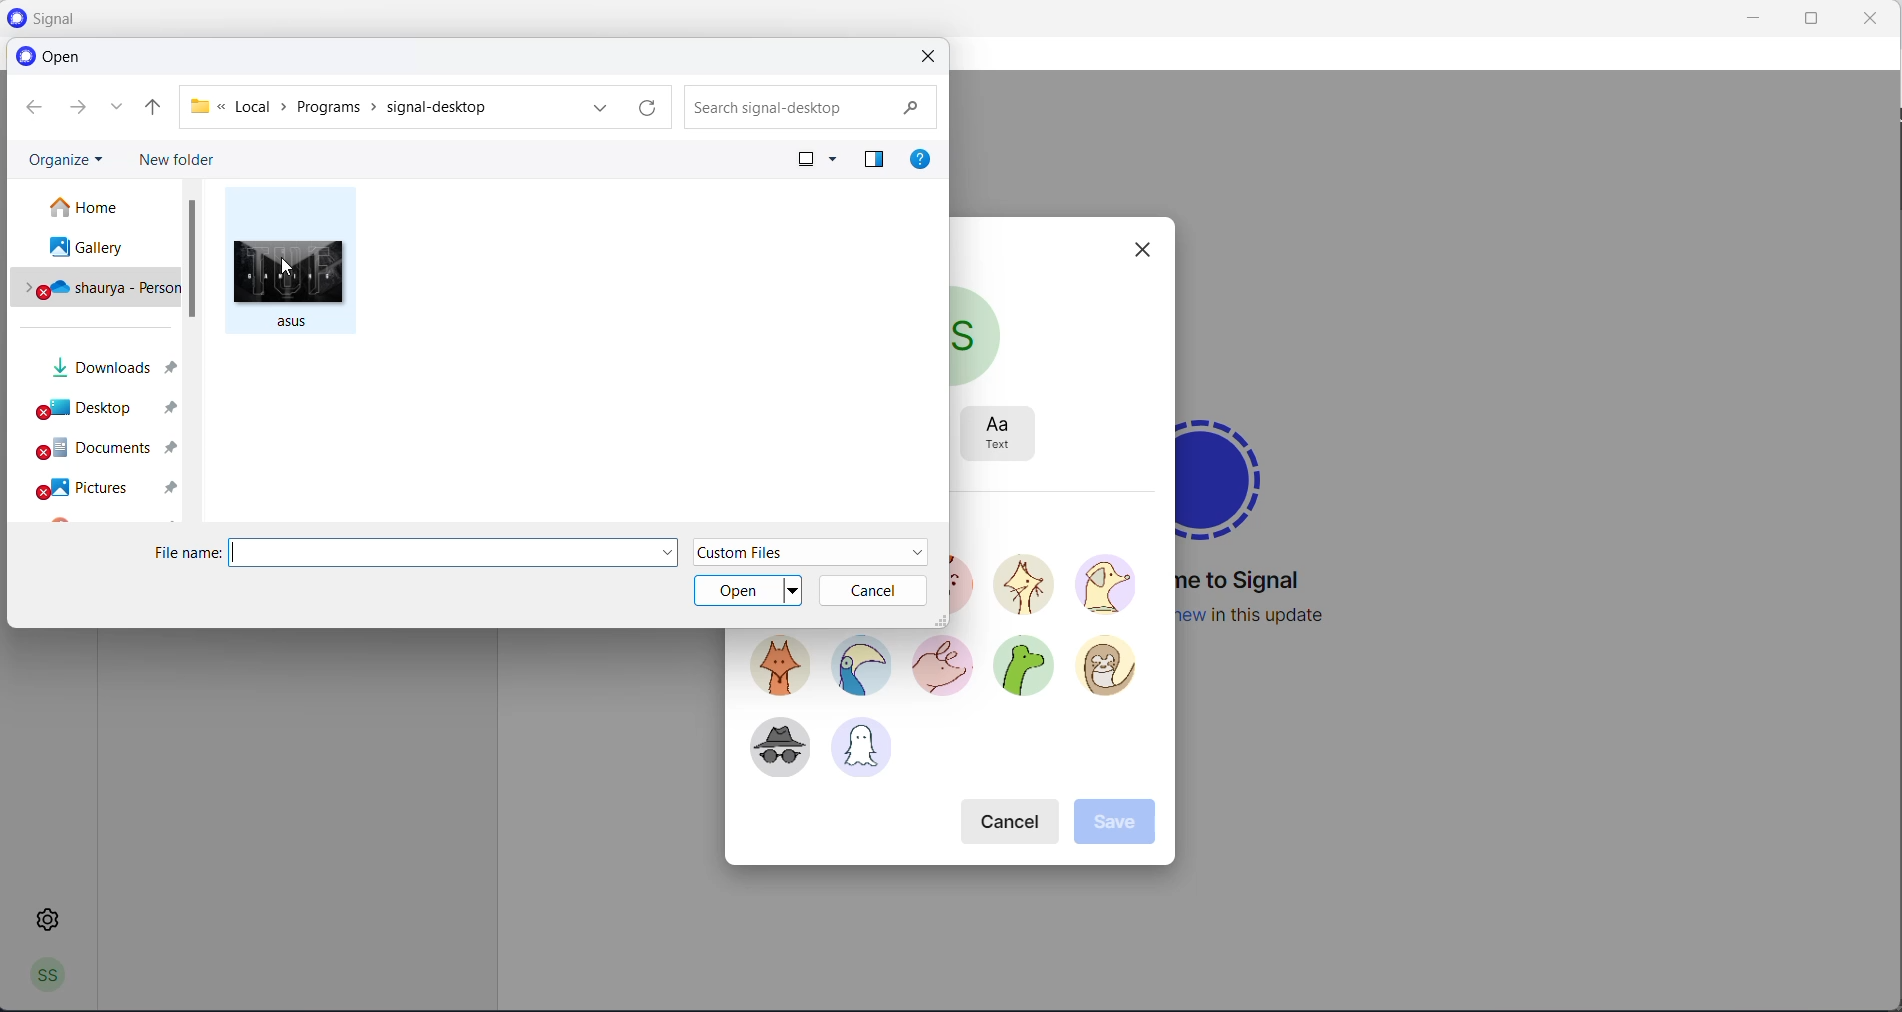 This screenshot has height=1012, width=1902. I want to click on avatar, so click(858, 663).